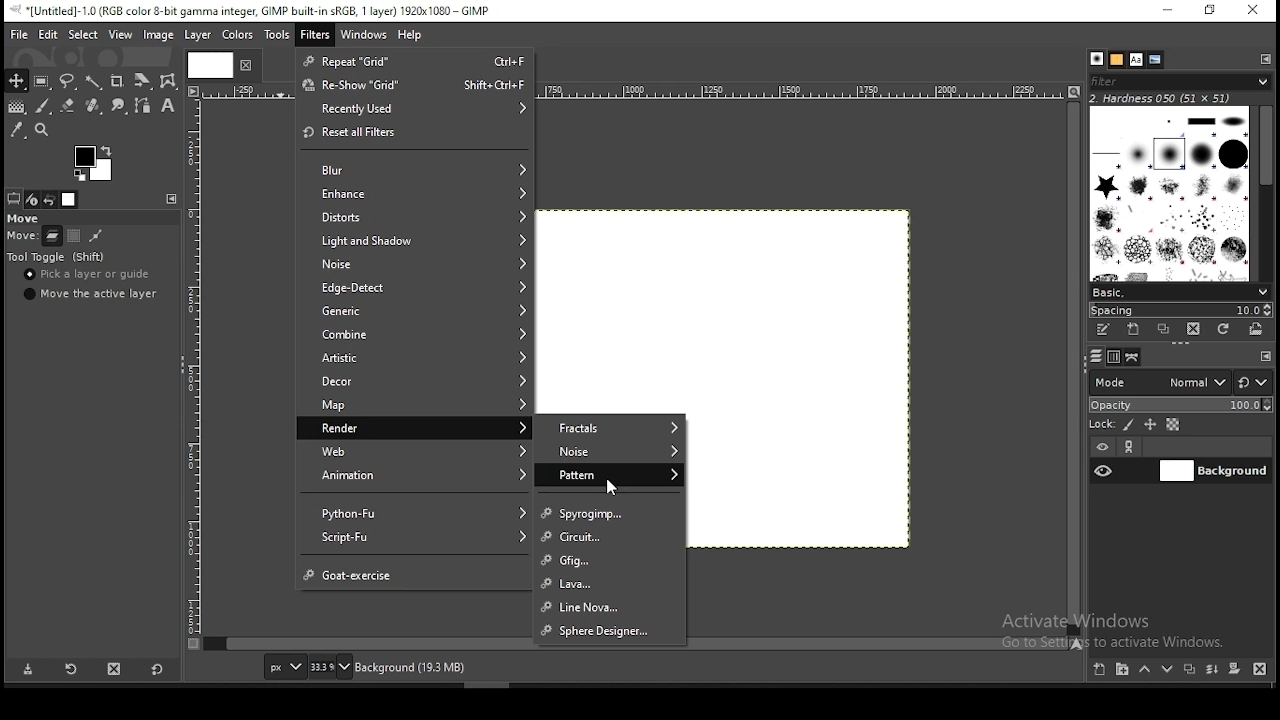  Describe the element at coordinates (414, 406) in the screenshot. I see `map` at that location.